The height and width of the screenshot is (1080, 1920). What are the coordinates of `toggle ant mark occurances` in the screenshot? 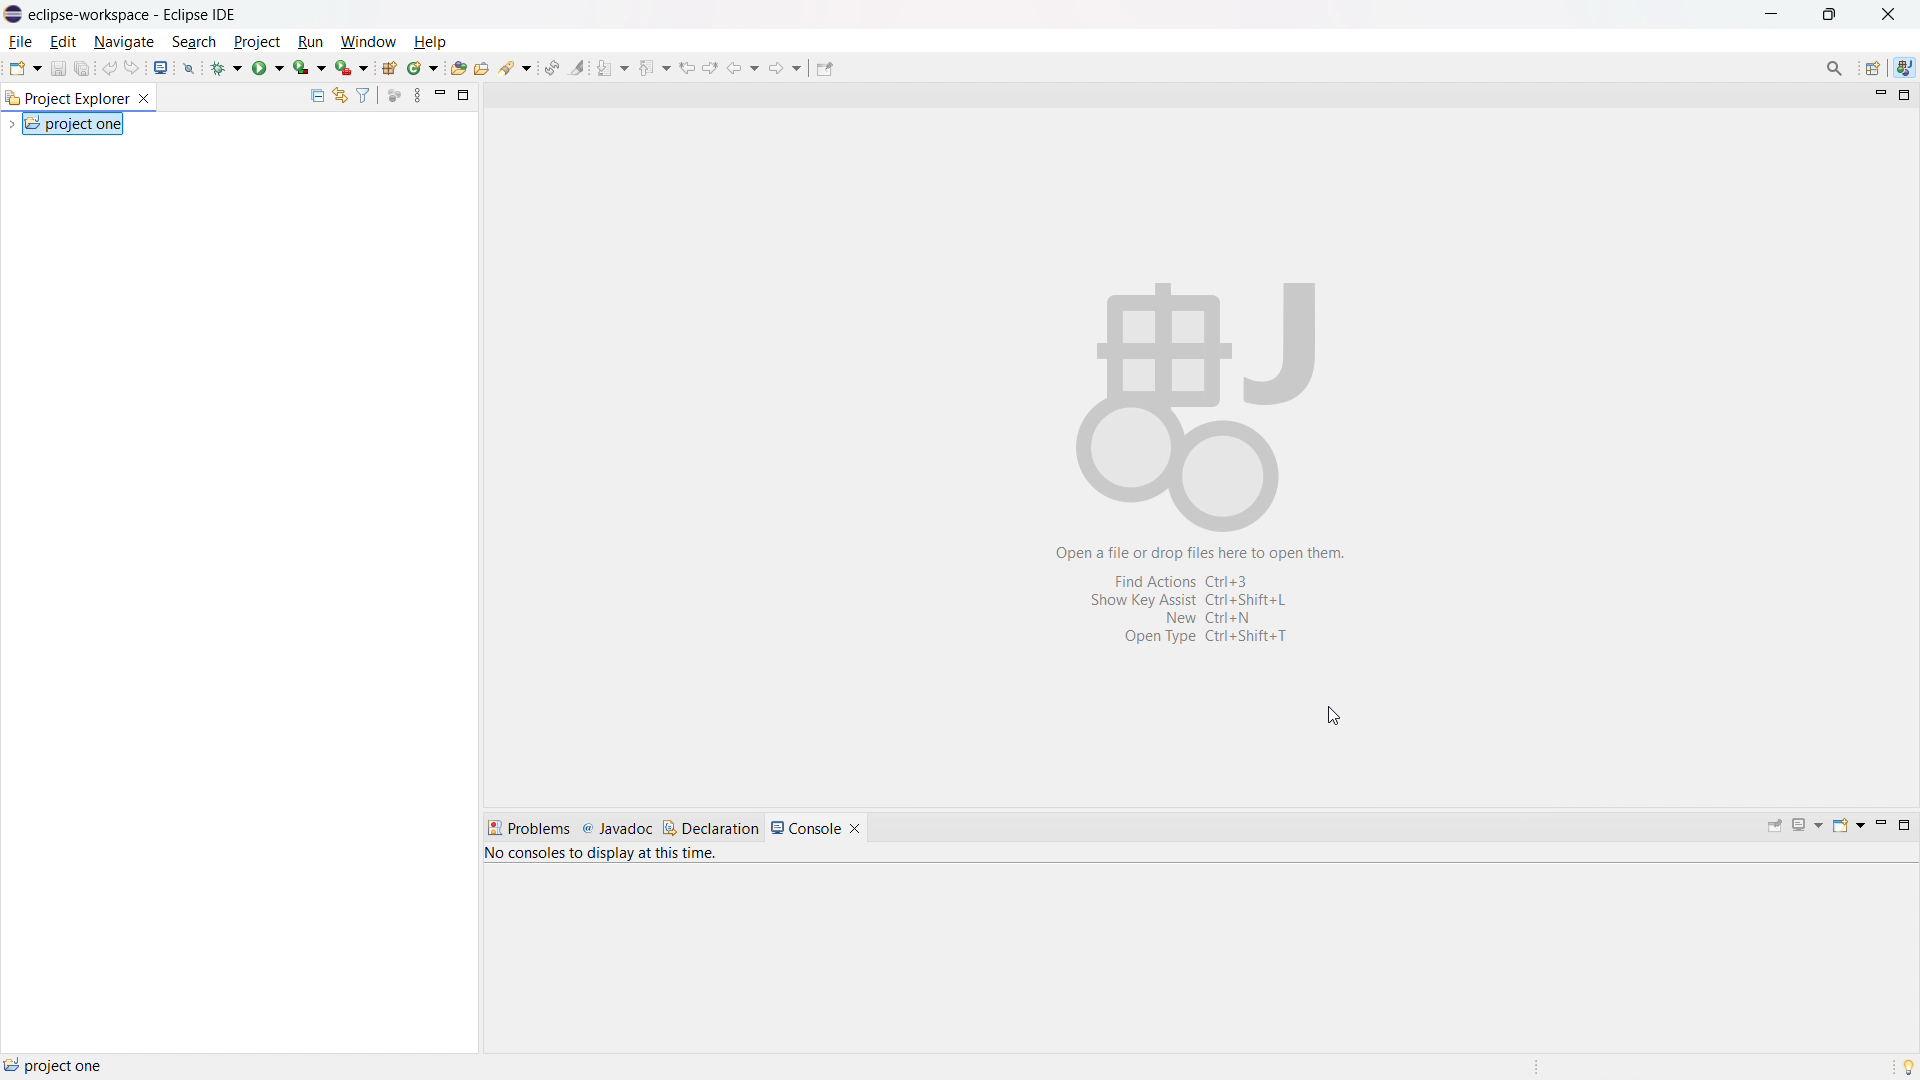 It's located at (578, 67).